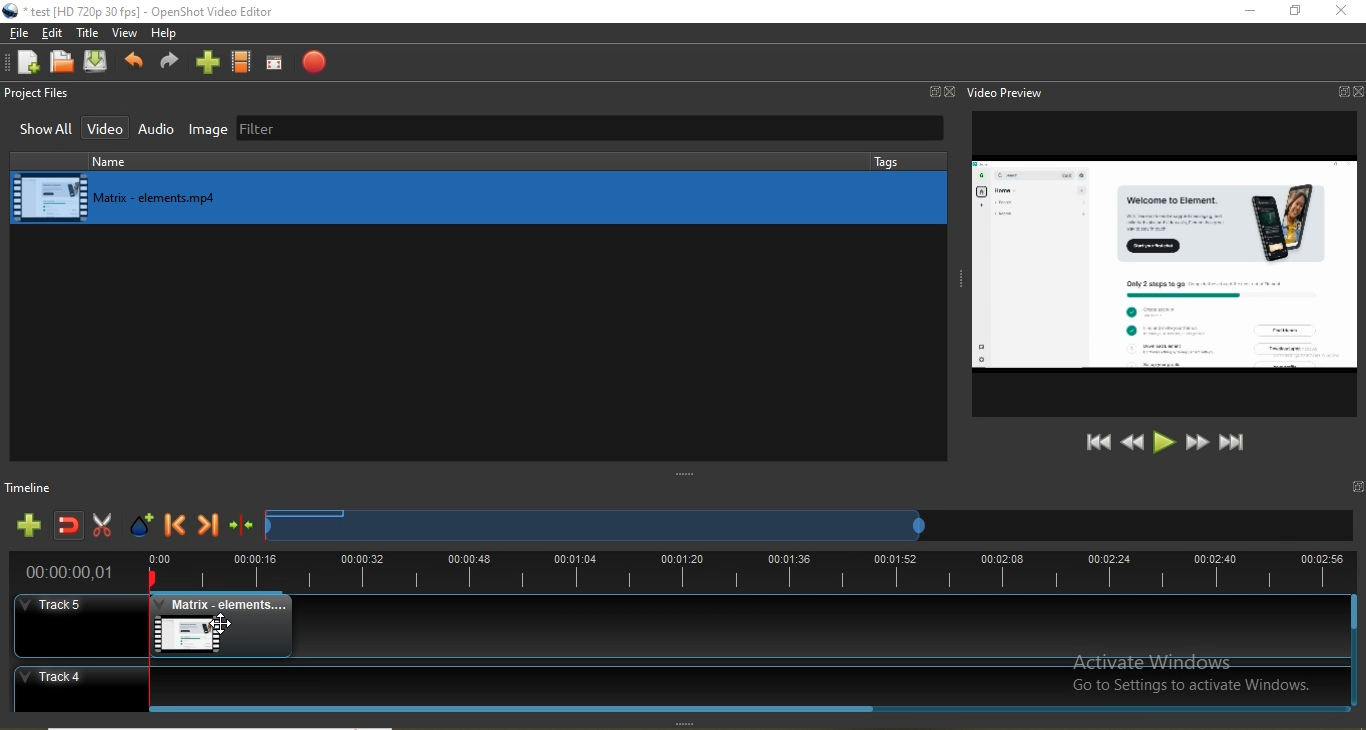 The width and height of the screenshot is (1366, 730). I want to click on Rewind , so click(1133, 441).